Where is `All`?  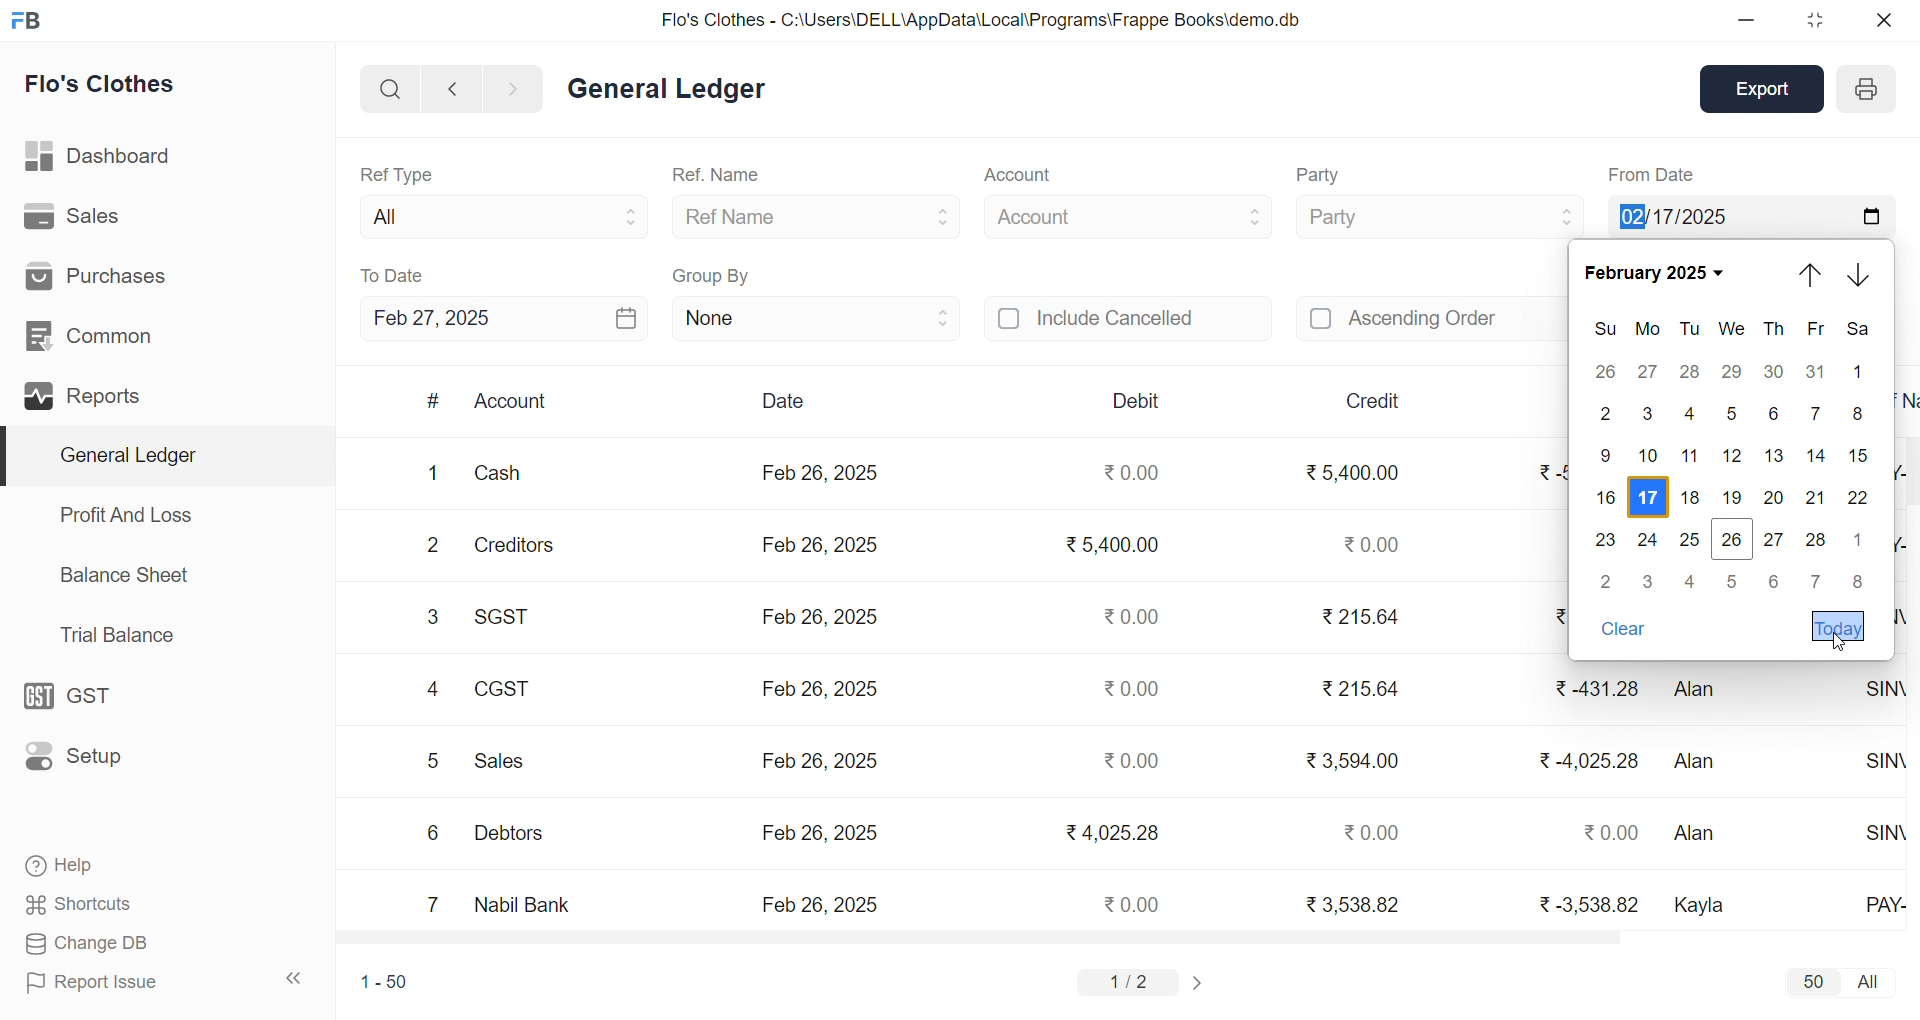
All is located at coordinates (498, 213).